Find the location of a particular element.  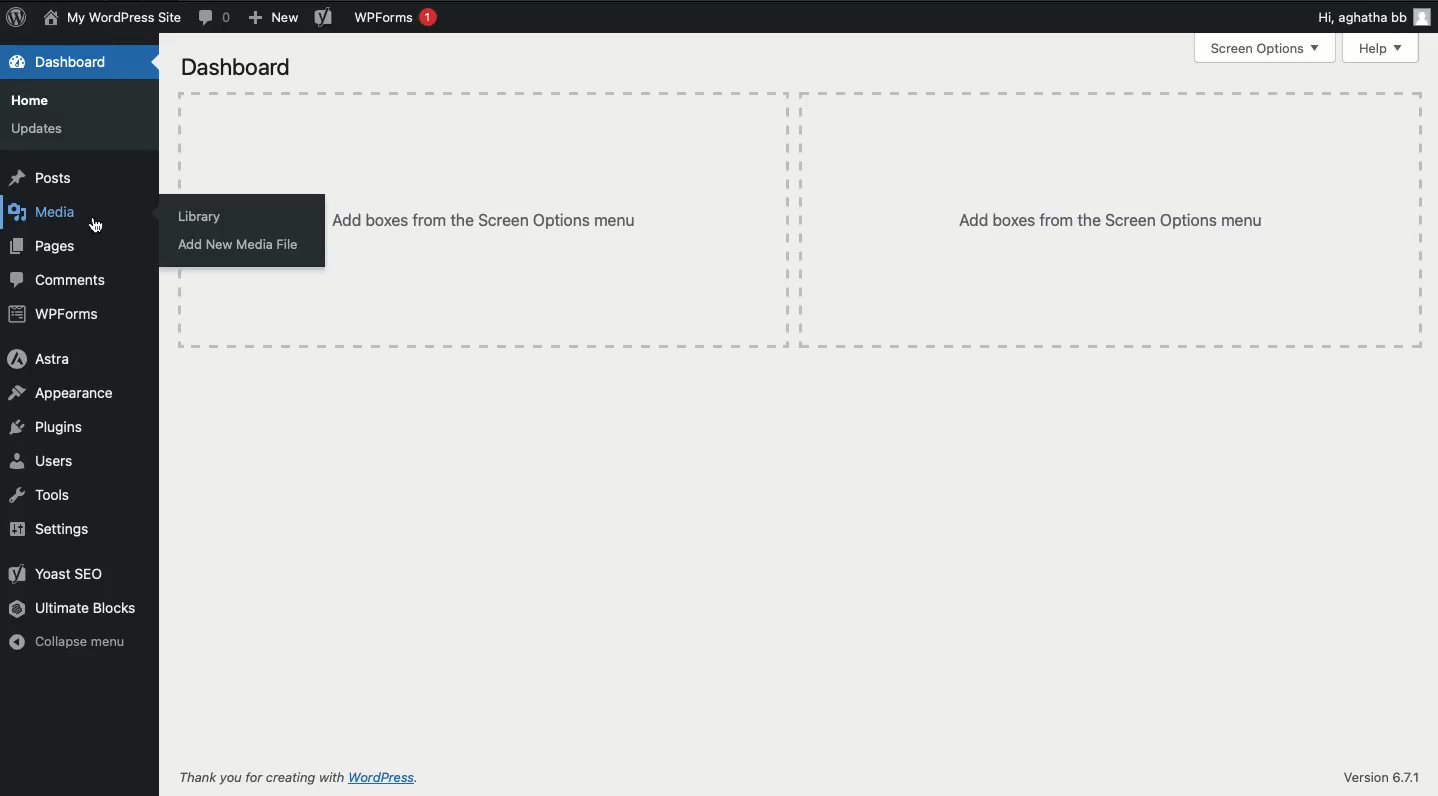

Screen options is located at coordinates (1265, 49).